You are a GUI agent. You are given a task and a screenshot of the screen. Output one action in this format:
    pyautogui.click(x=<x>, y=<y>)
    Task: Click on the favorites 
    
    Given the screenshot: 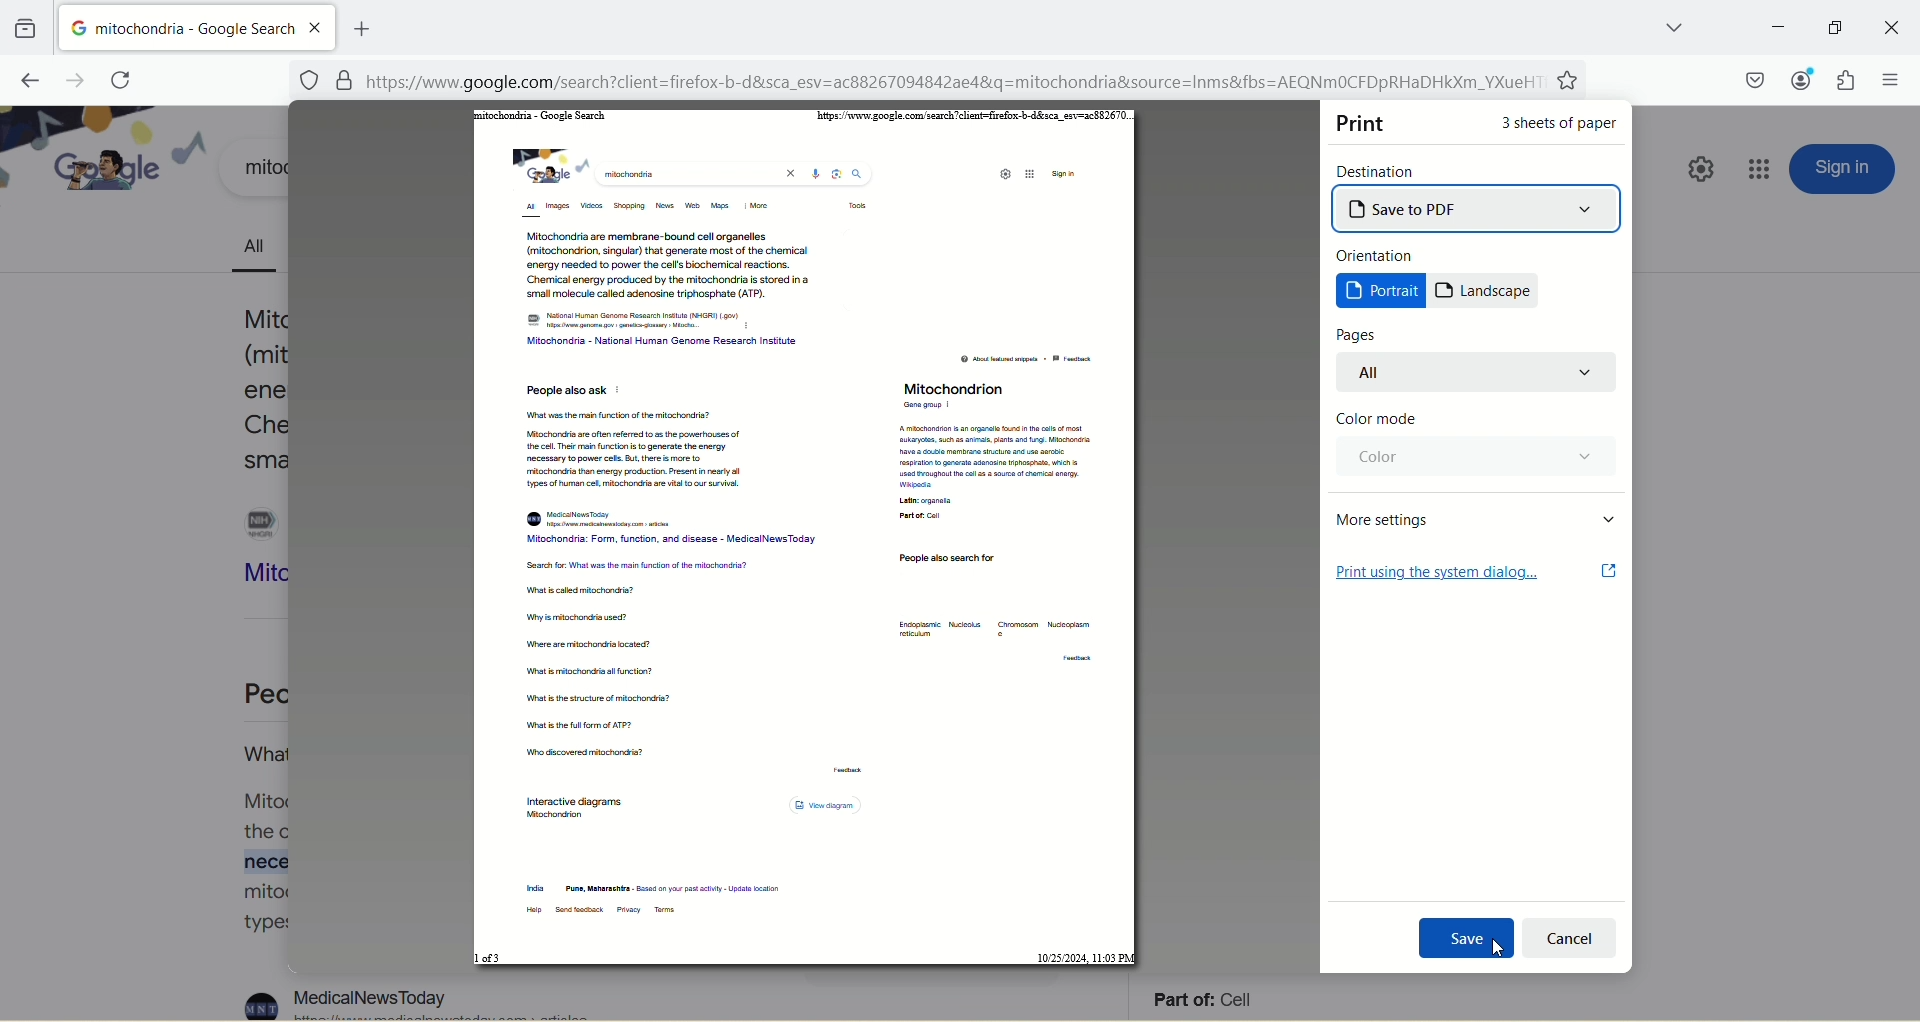 What is the action you would take?
    pyautogui.click(x=1571, y=82)
    